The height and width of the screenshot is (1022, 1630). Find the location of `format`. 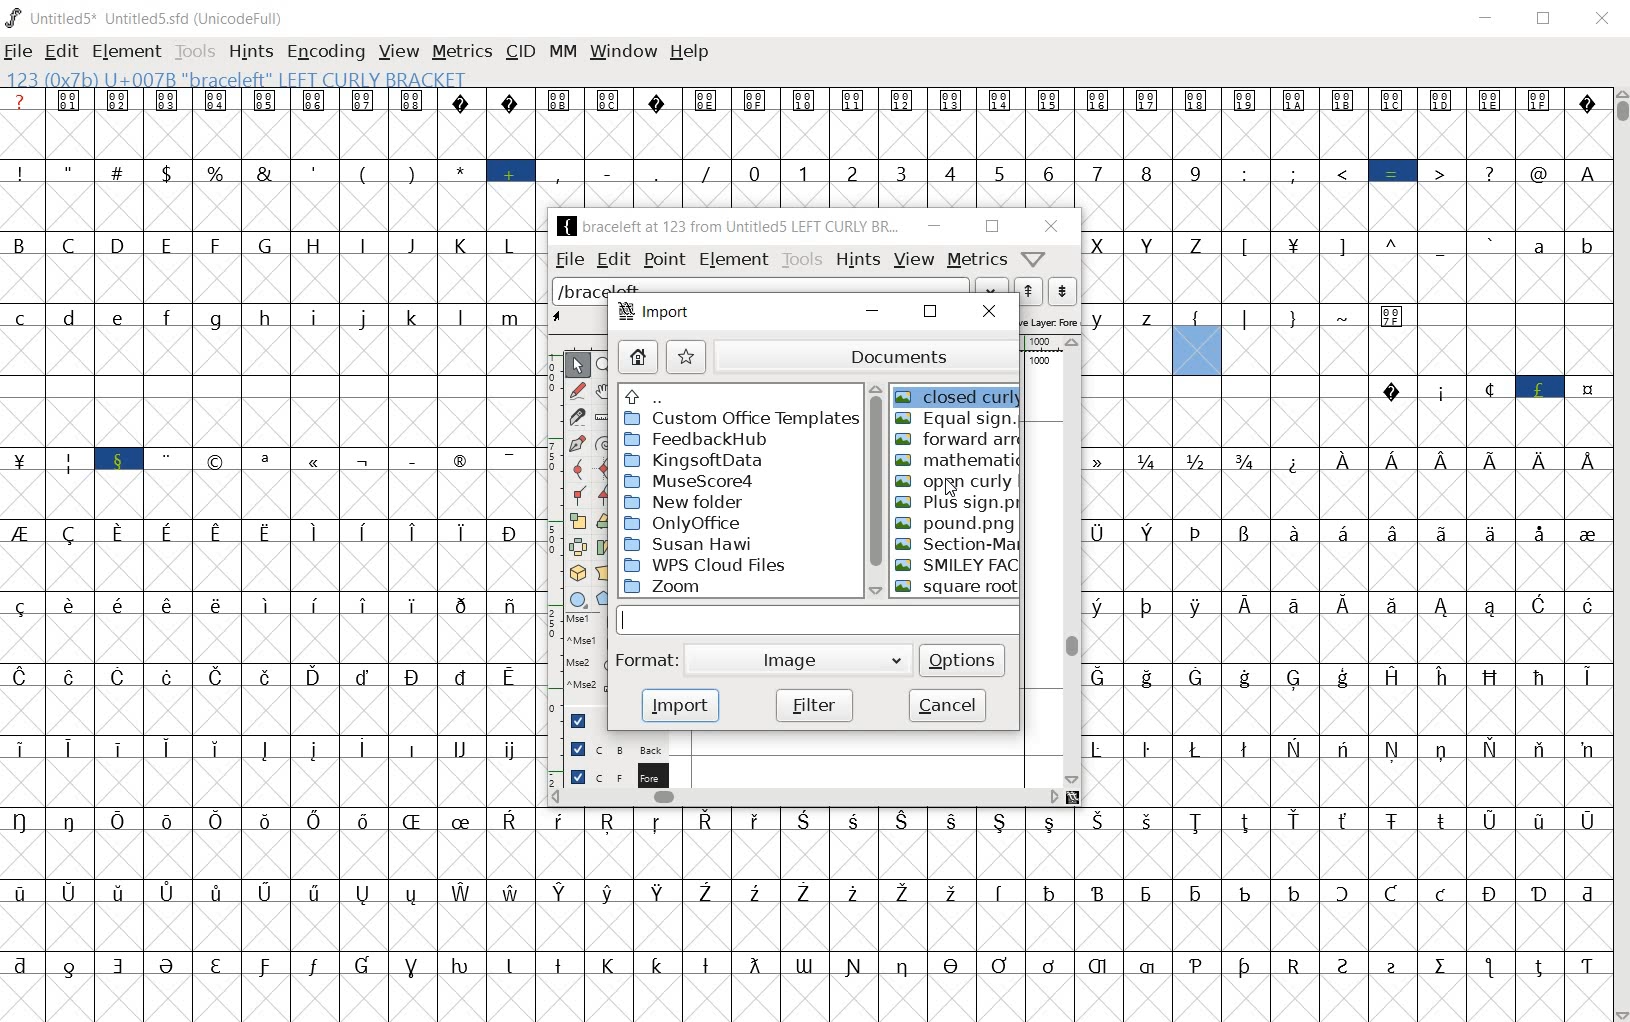

format is located at coordinates (644, 660).